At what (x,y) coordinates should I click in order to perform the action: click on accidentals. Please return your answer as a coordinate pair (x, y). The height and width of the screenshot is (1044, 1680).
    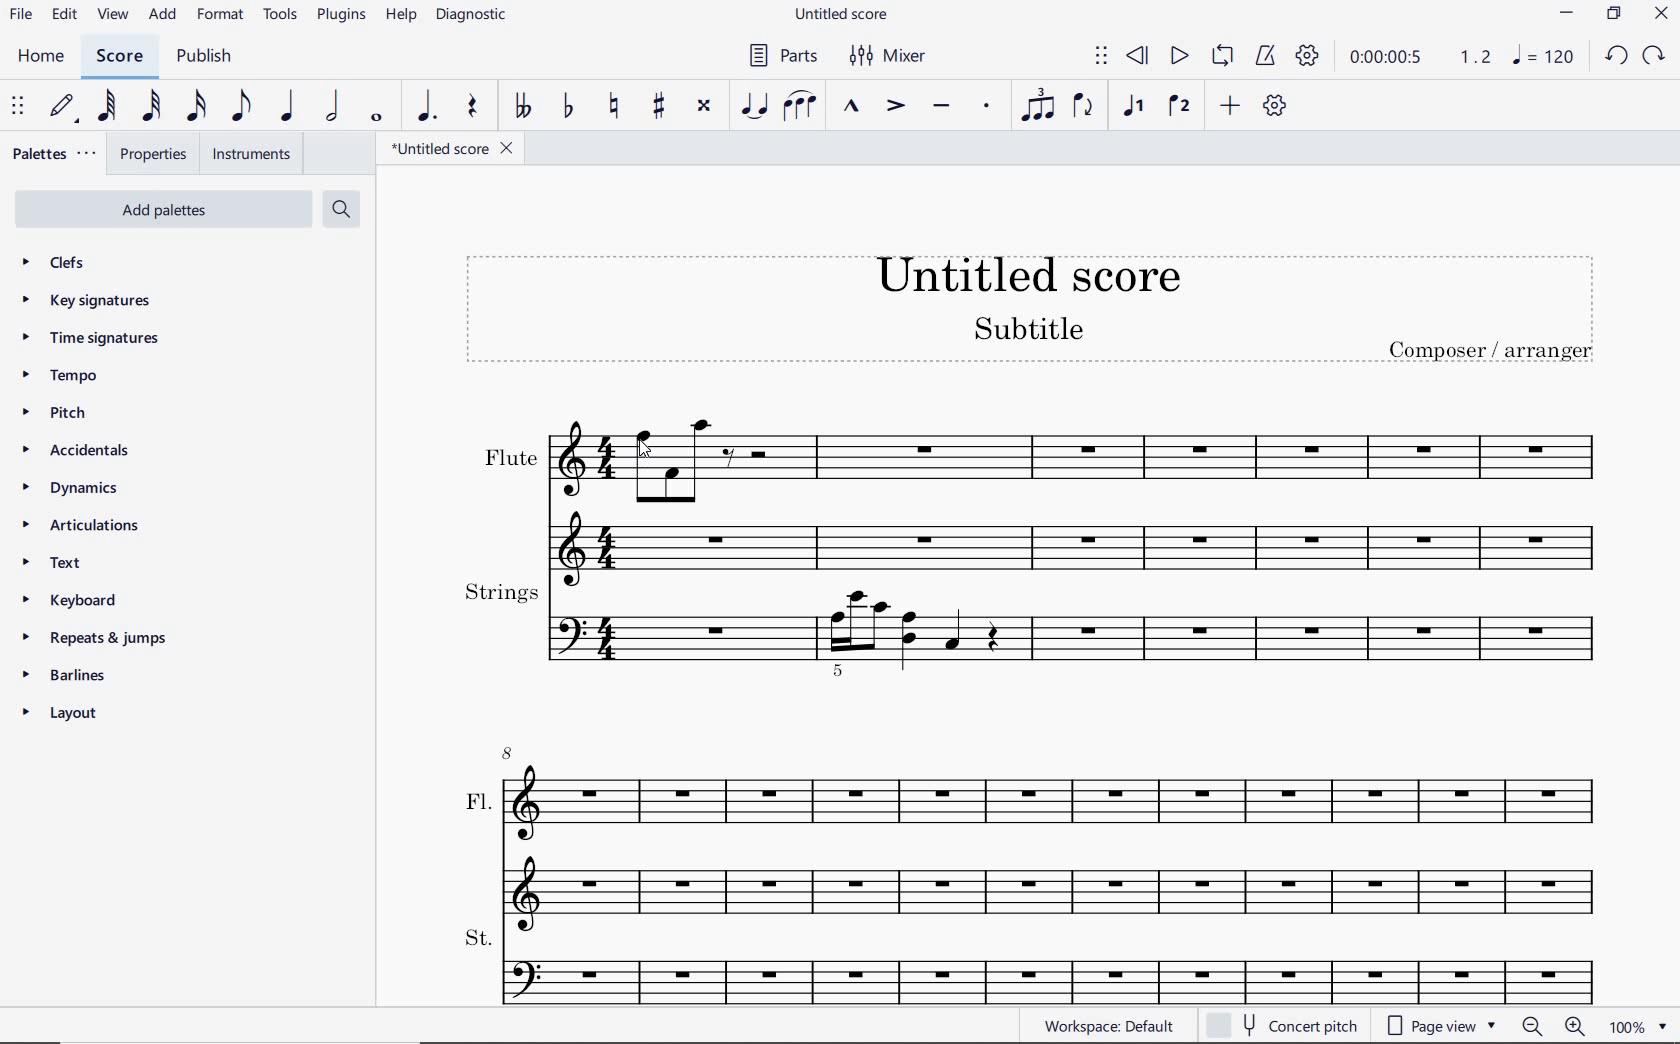
    Looking at the image, I should click on (74, 452).